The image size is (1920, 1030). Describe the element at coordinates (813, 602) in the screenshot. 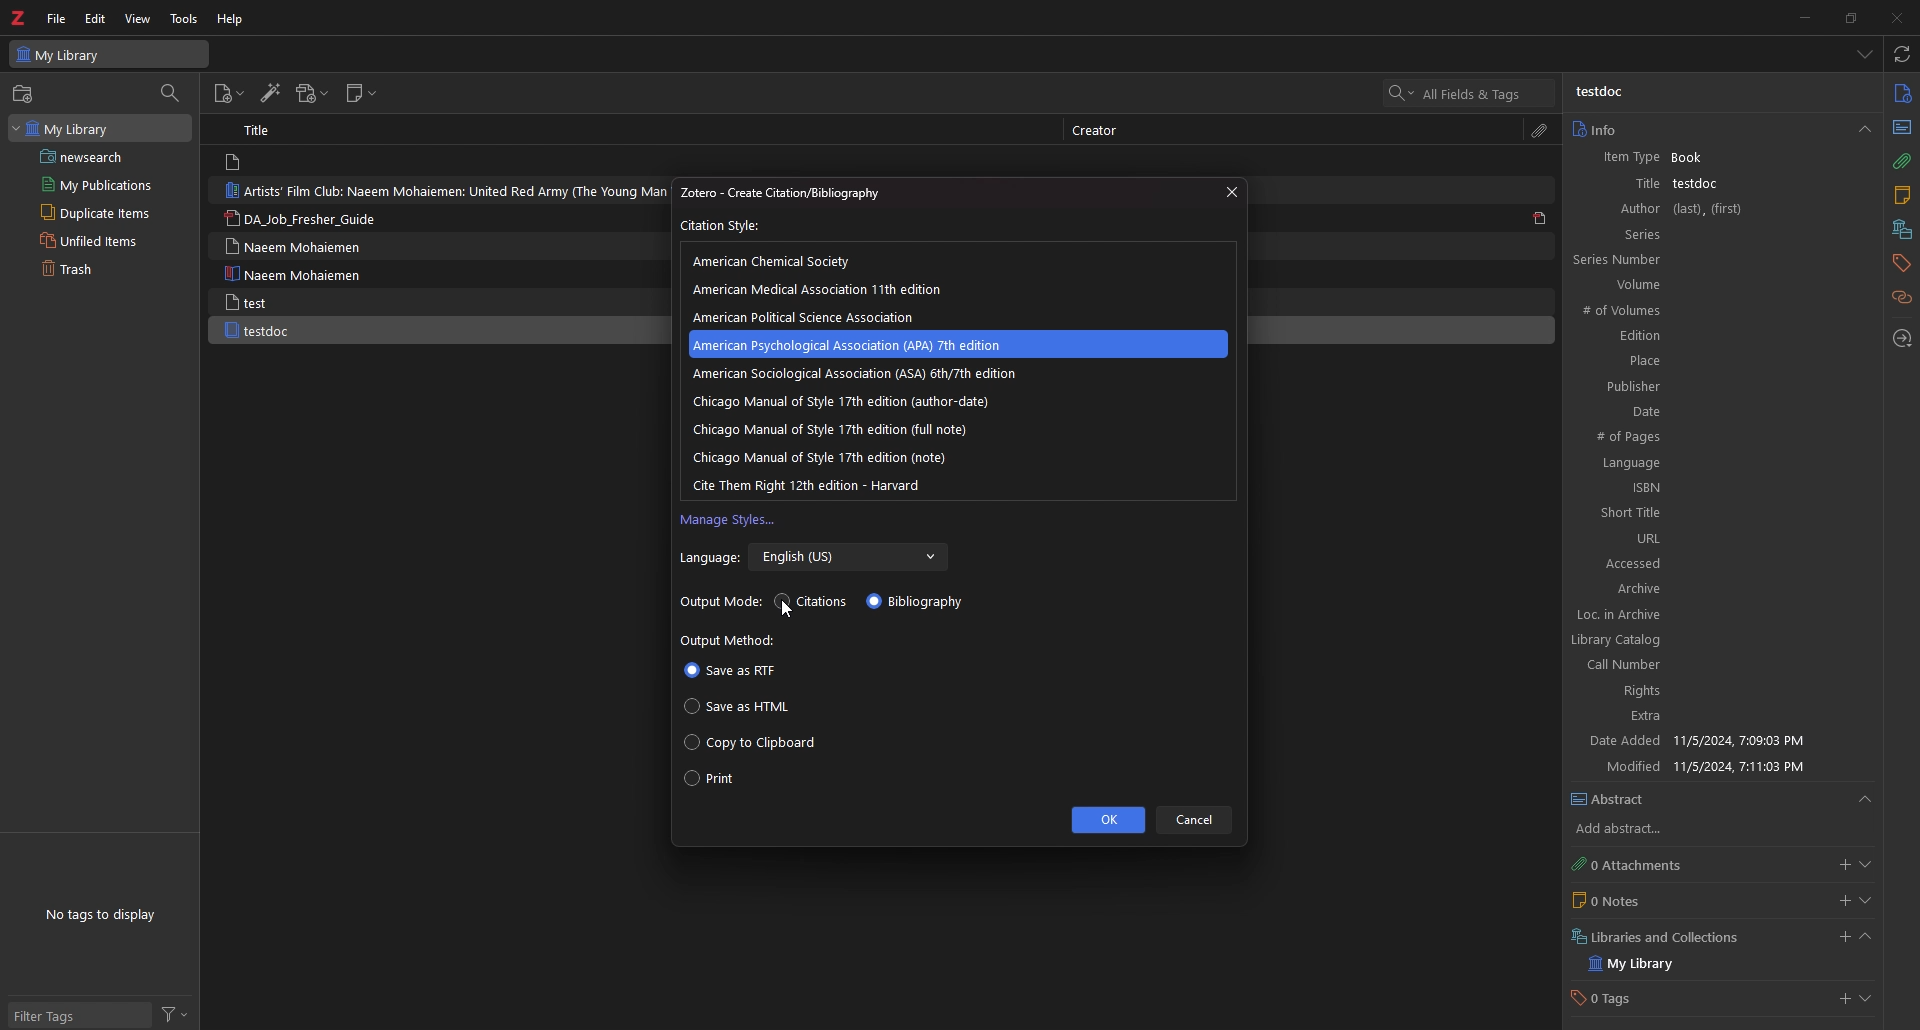

I see `citations` at that location.